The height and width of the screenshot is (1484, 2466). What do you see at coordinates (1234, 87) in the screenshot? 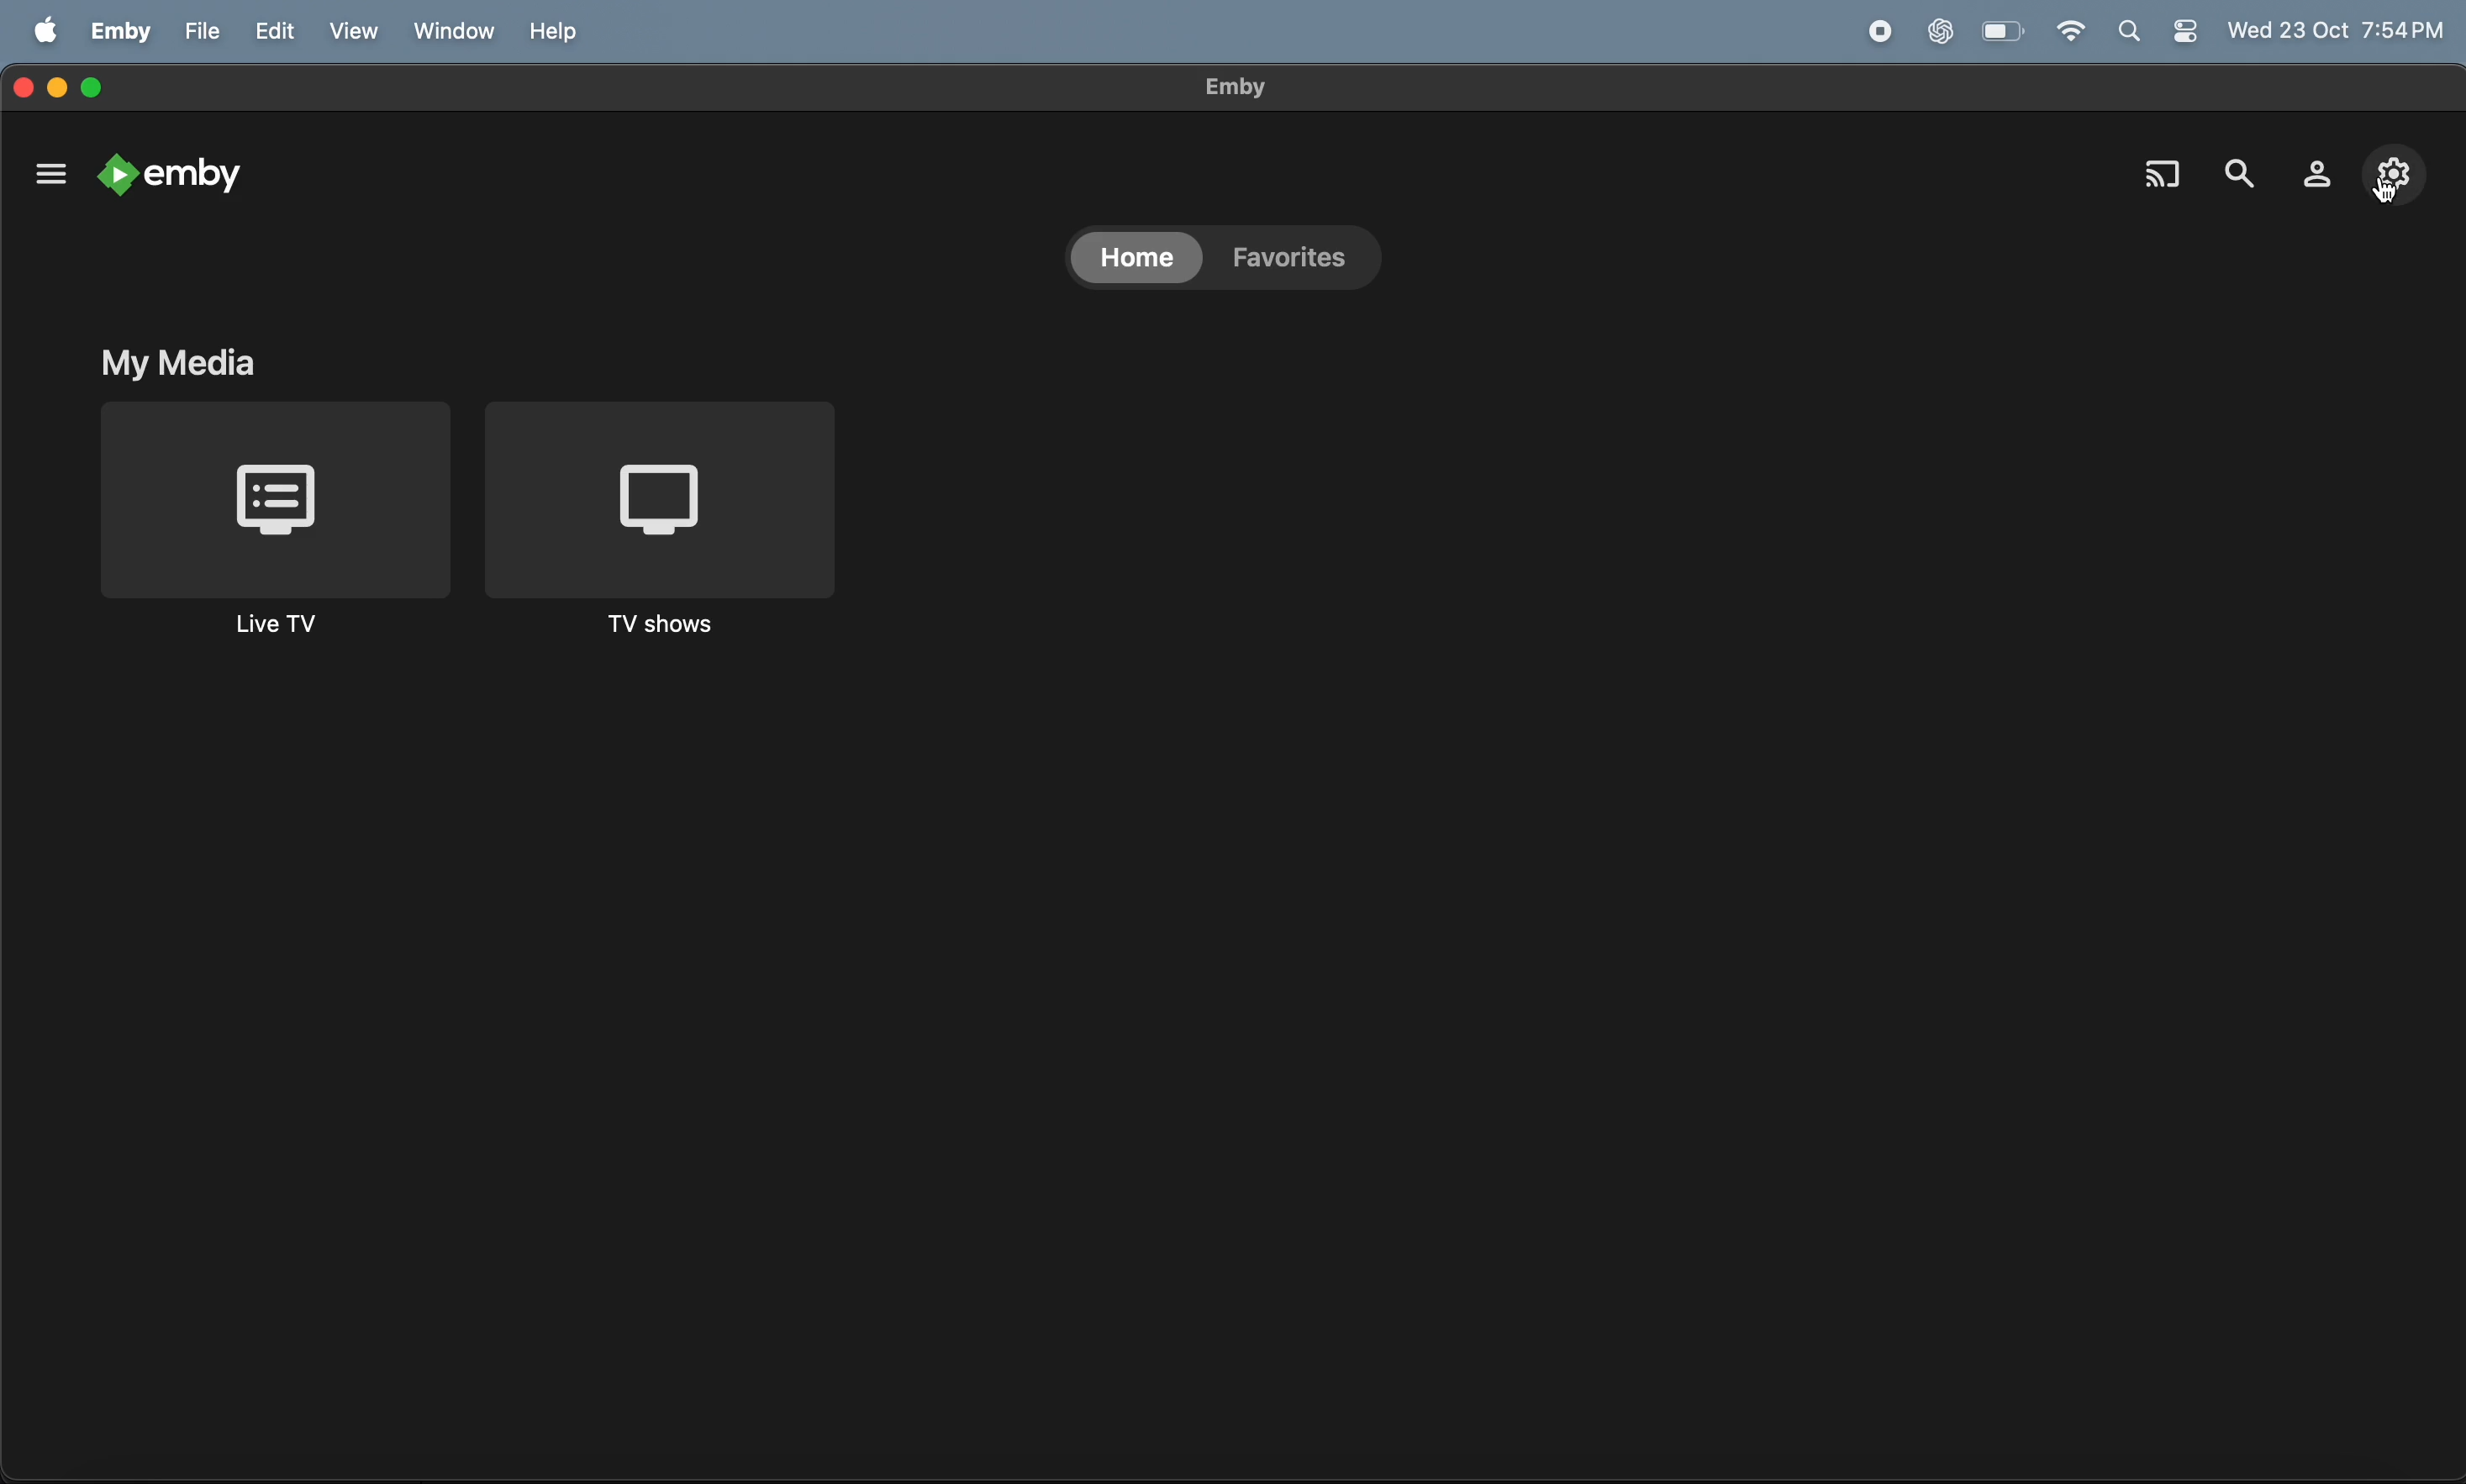
I see `emby title` at bounding box center [1234, 87].